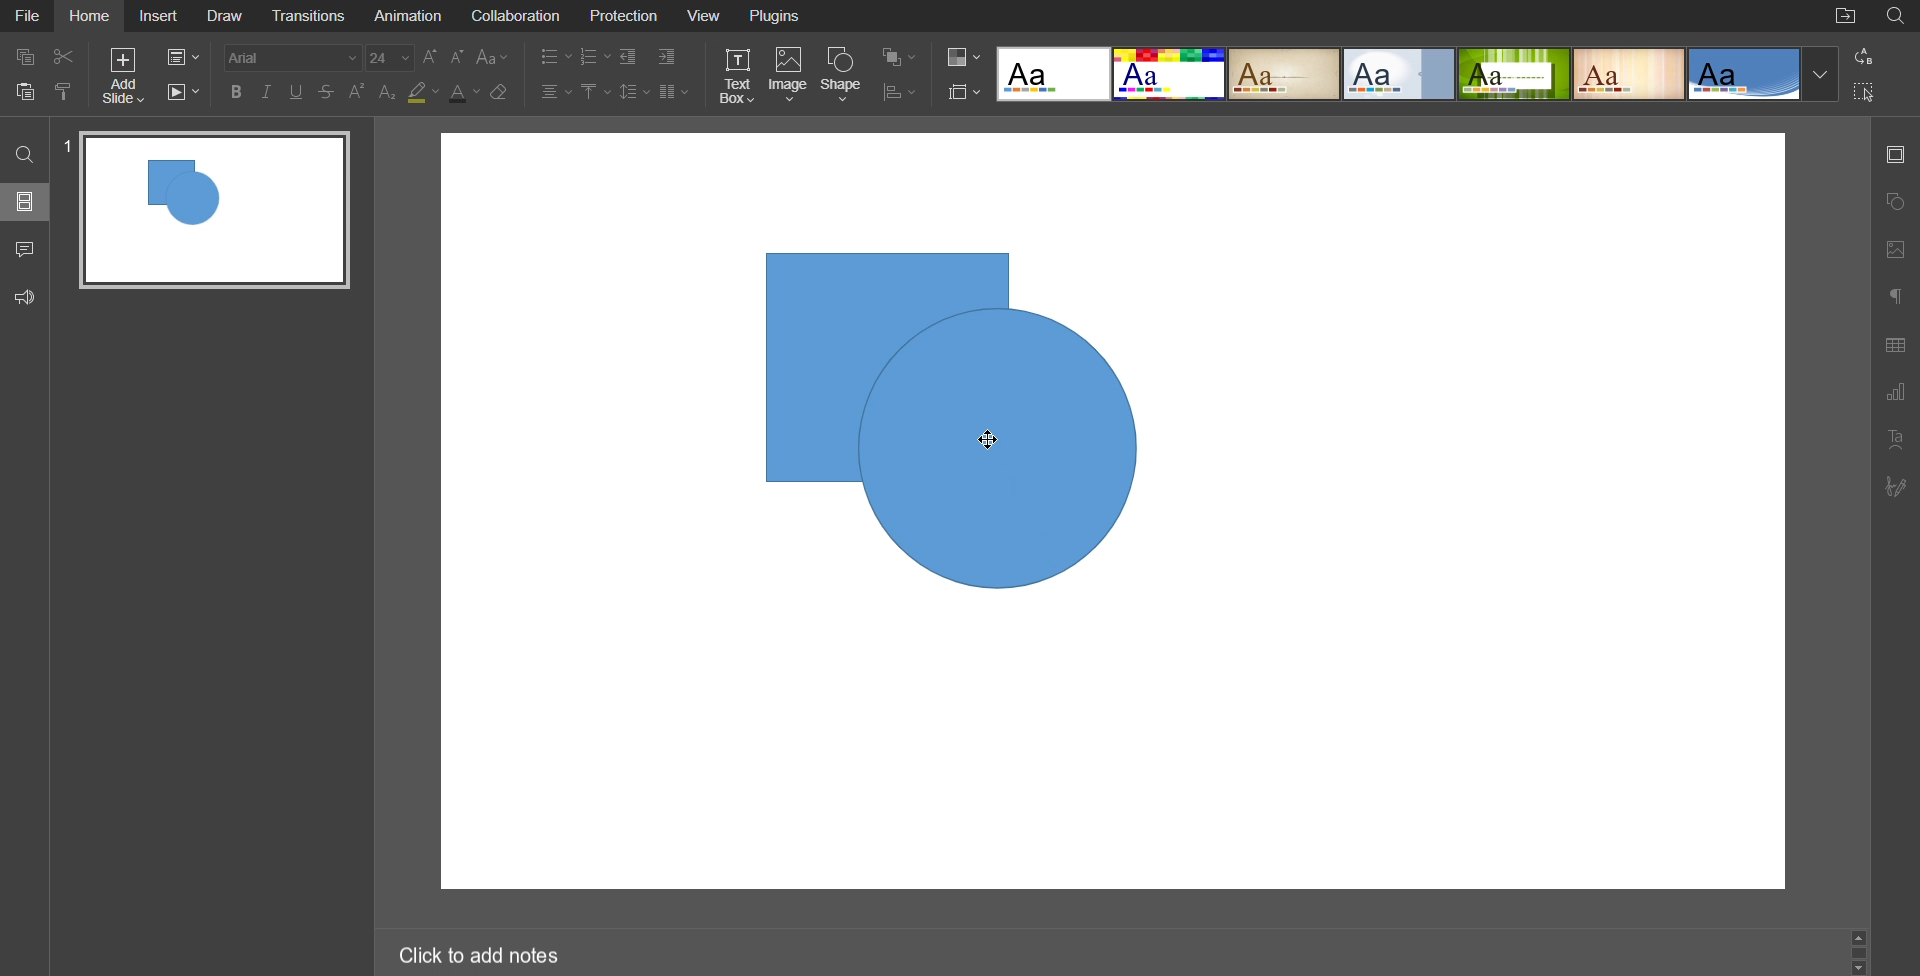 The width and height of the screenshot is (1920, 976). Describe the element at coordinates (1895, 441) in the screenshot. I see `Text Art` at that location.